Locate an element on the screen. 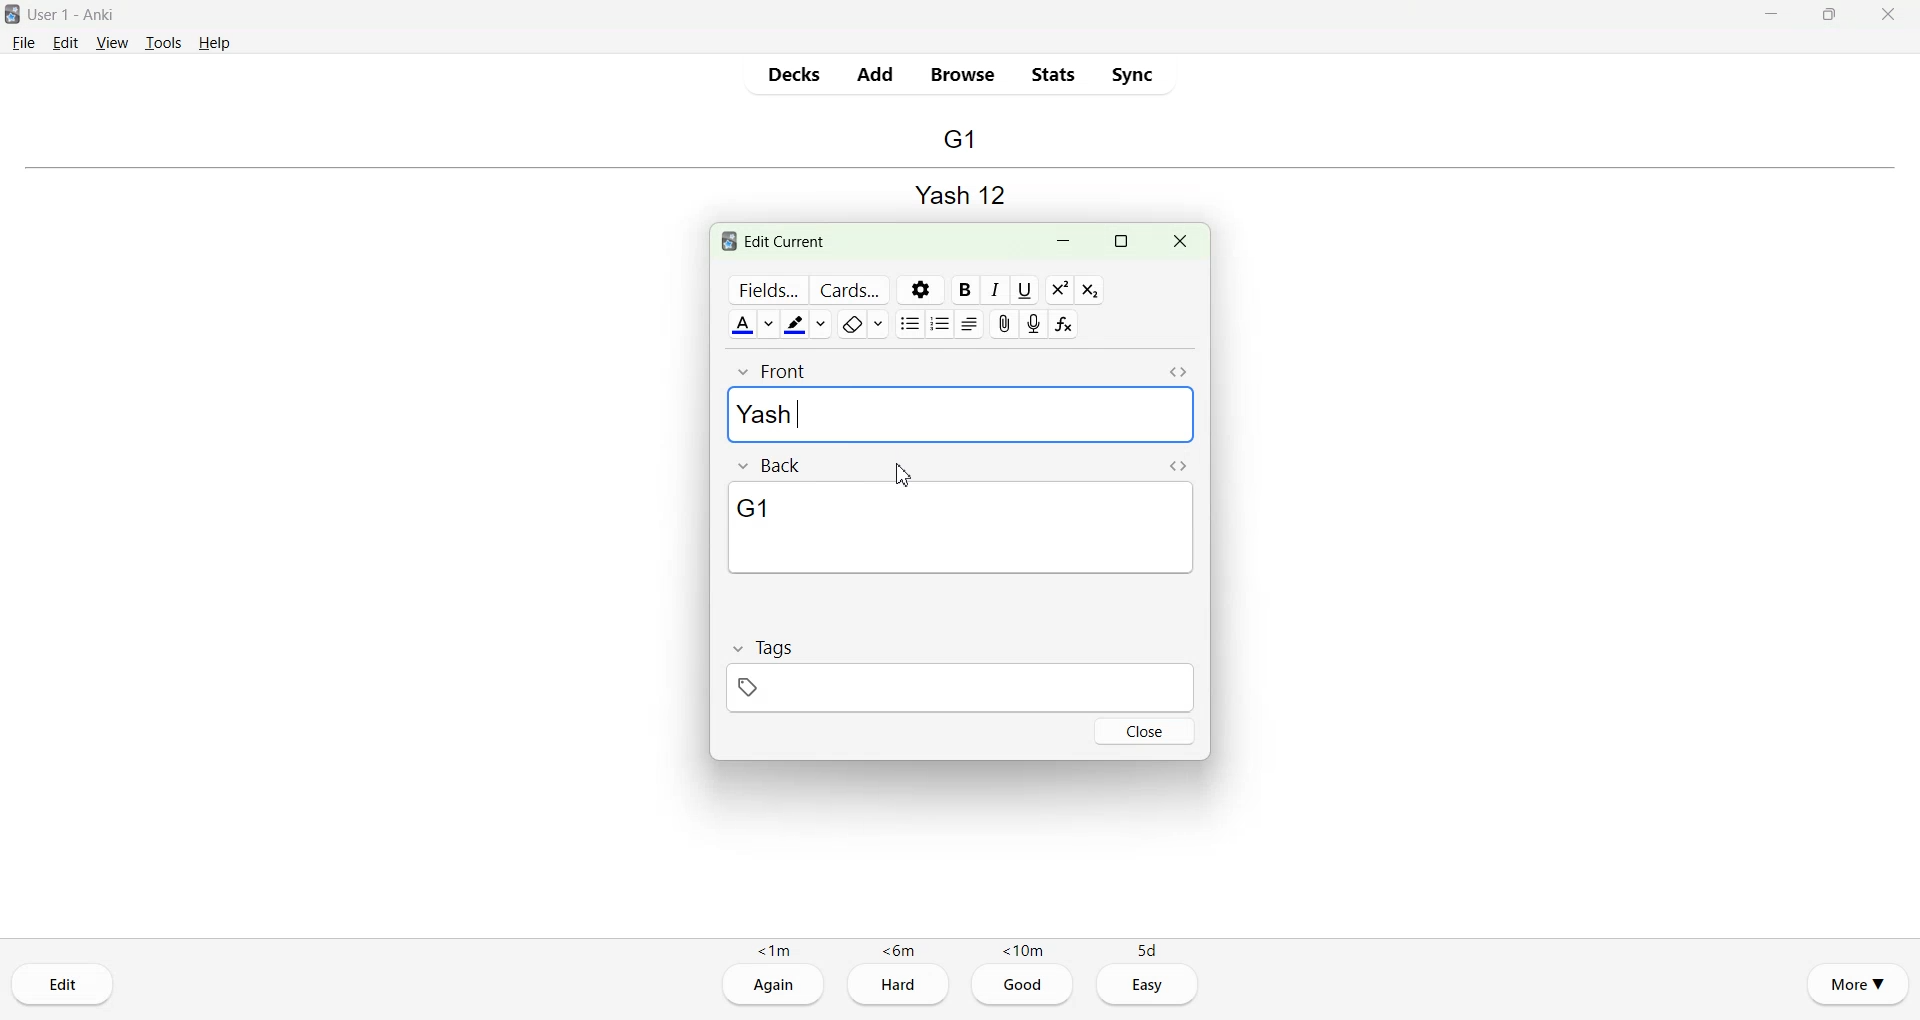 This screenshot has height=1020, width=1920. Close is located at coordinates (1145, 730).